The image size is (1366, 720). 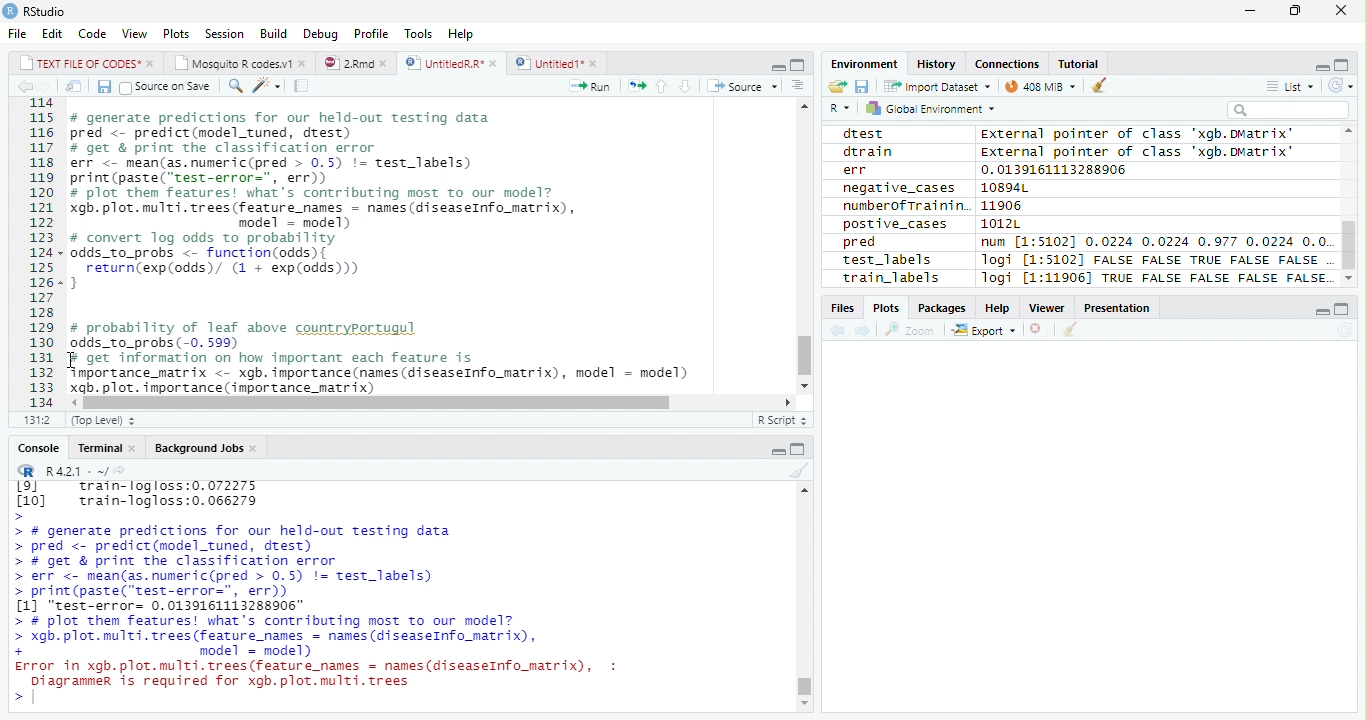 I want to click on Presentation, so click(x=1119, y=306).